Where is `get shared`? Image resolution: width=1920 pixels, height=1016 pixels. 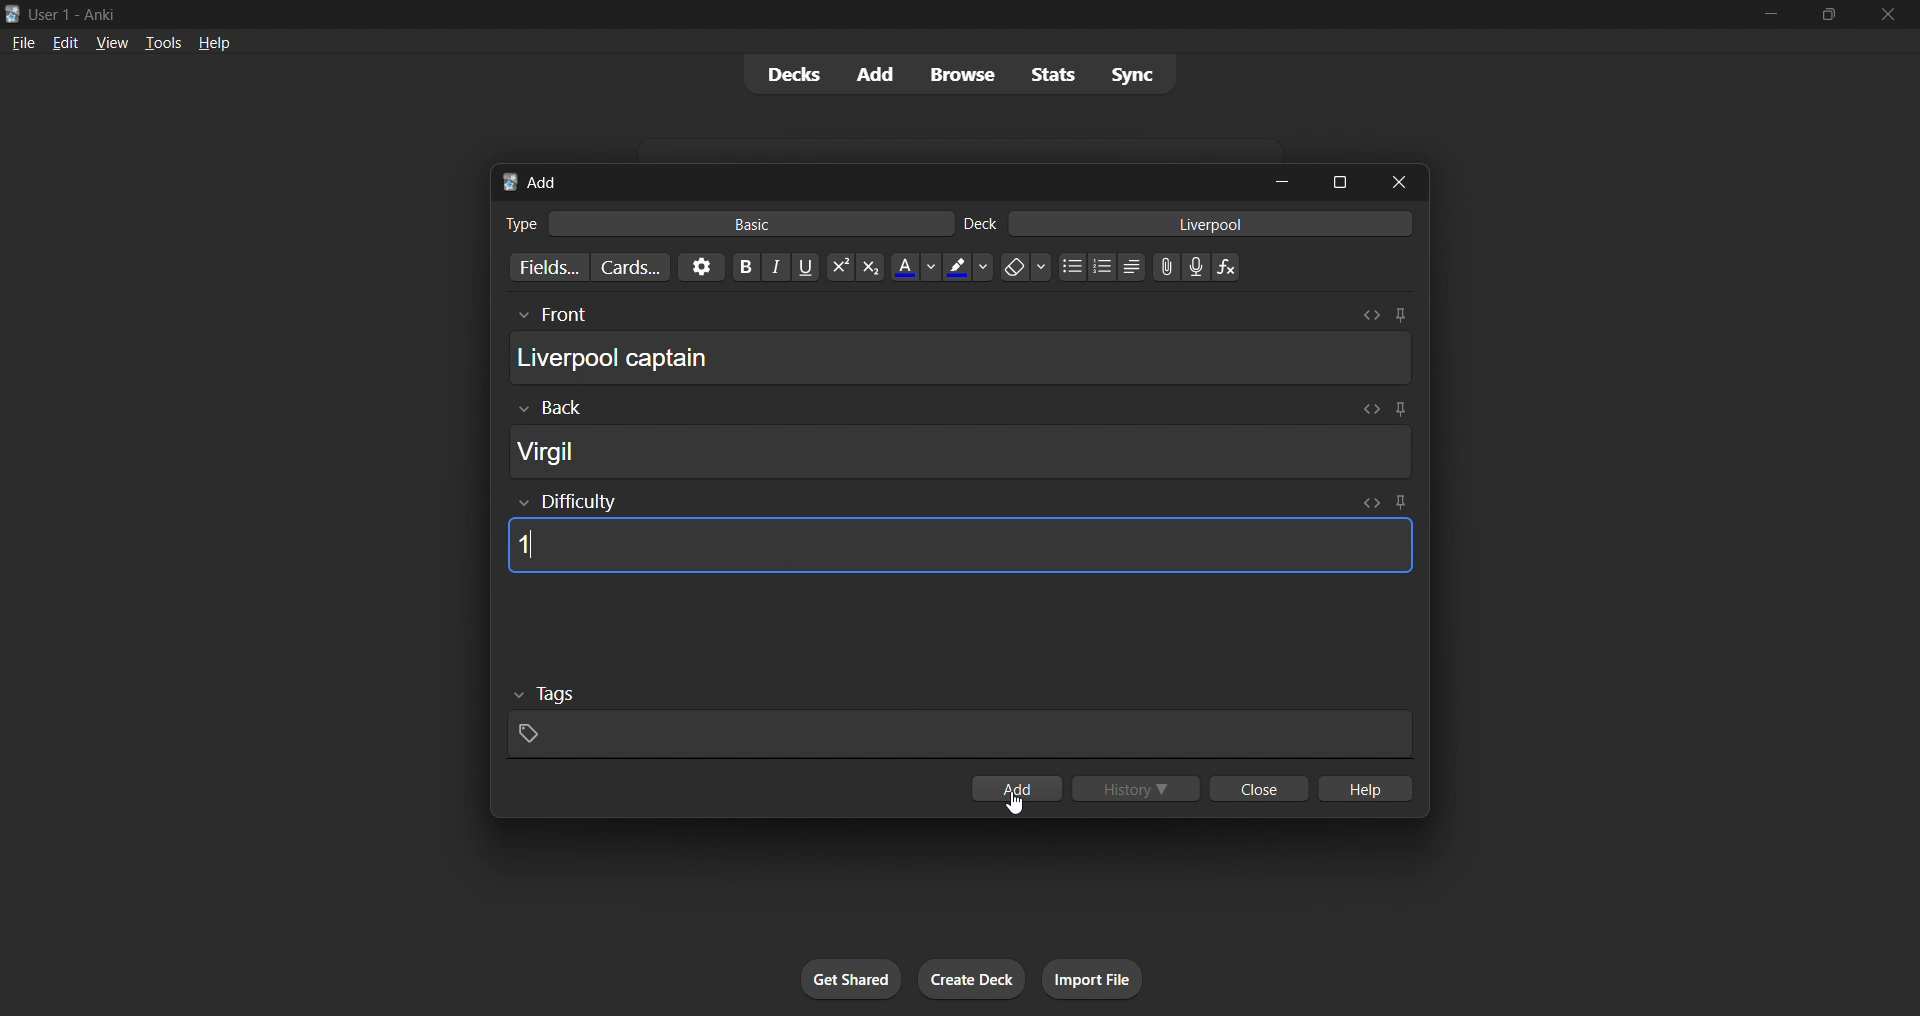 get shared is located at coordinates (851, 979).